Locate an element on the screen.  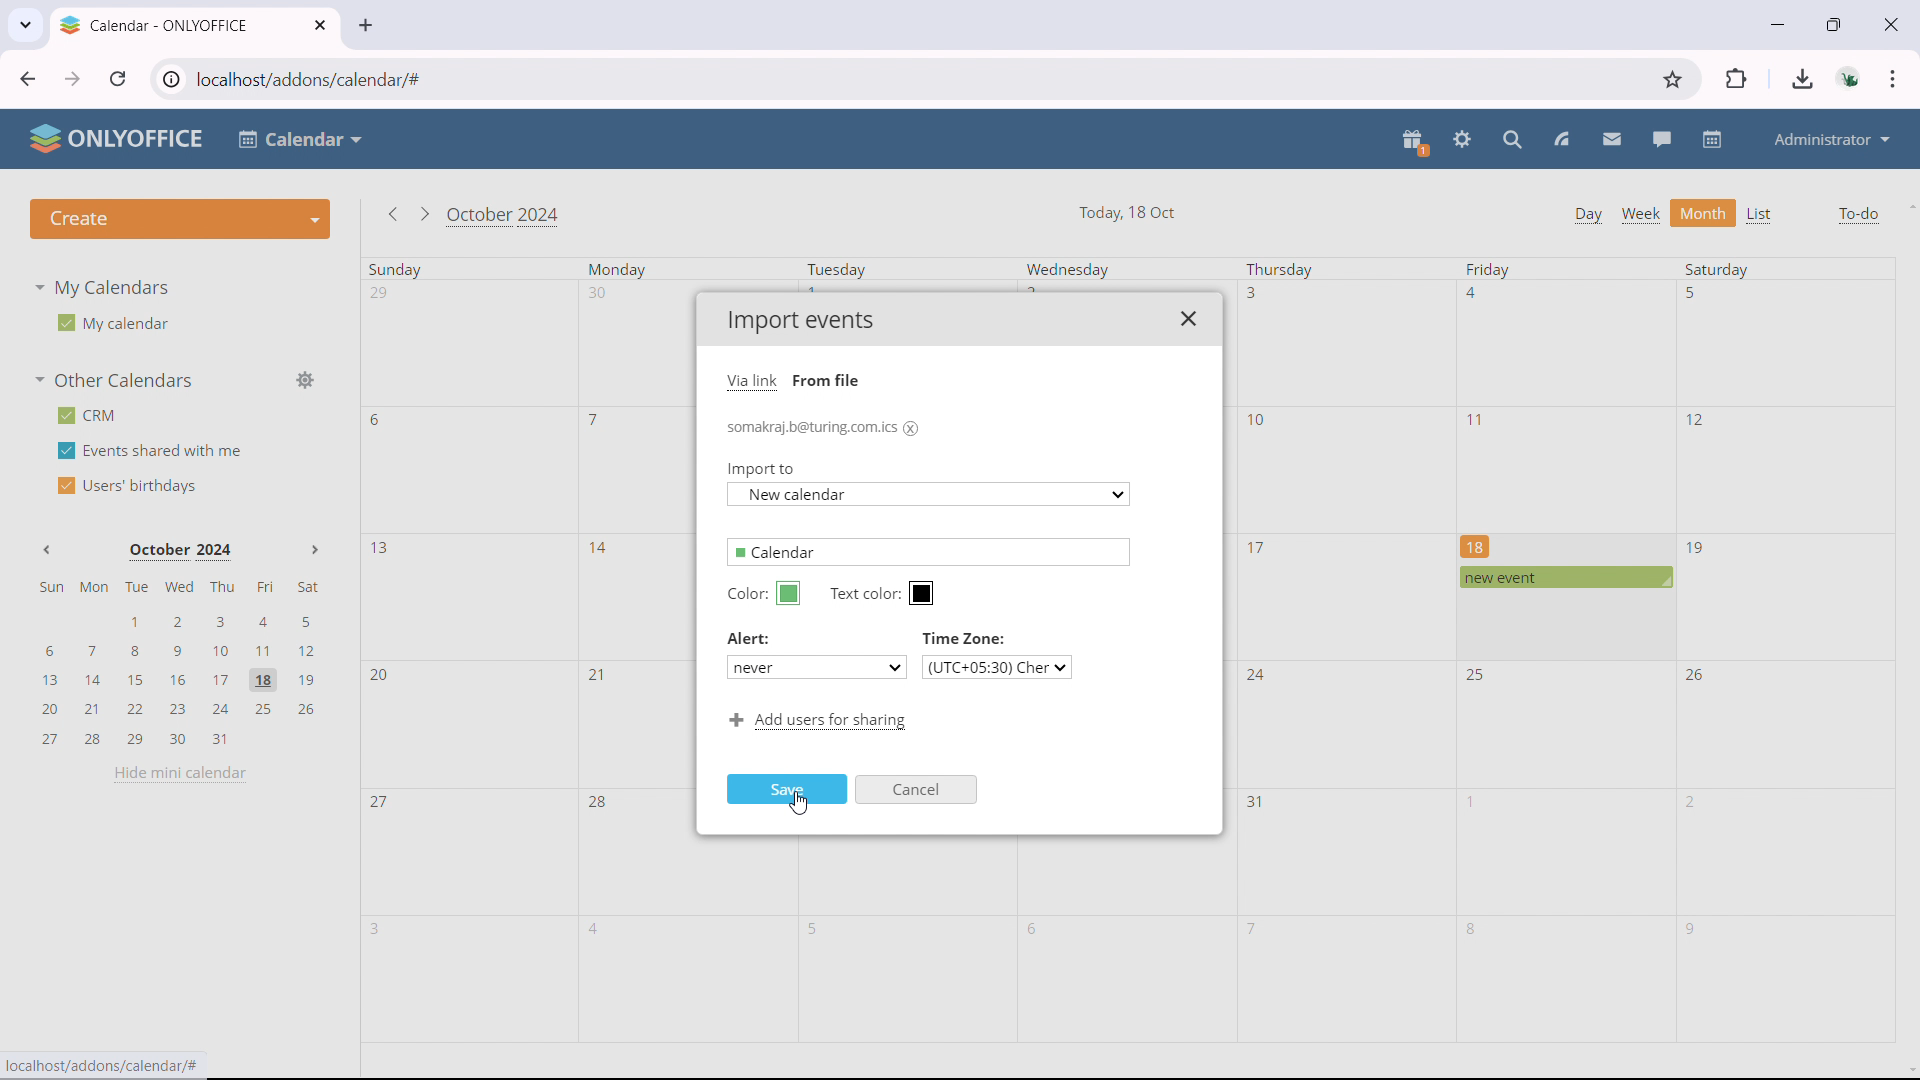
Sunday is located at coordinates (399, 270).